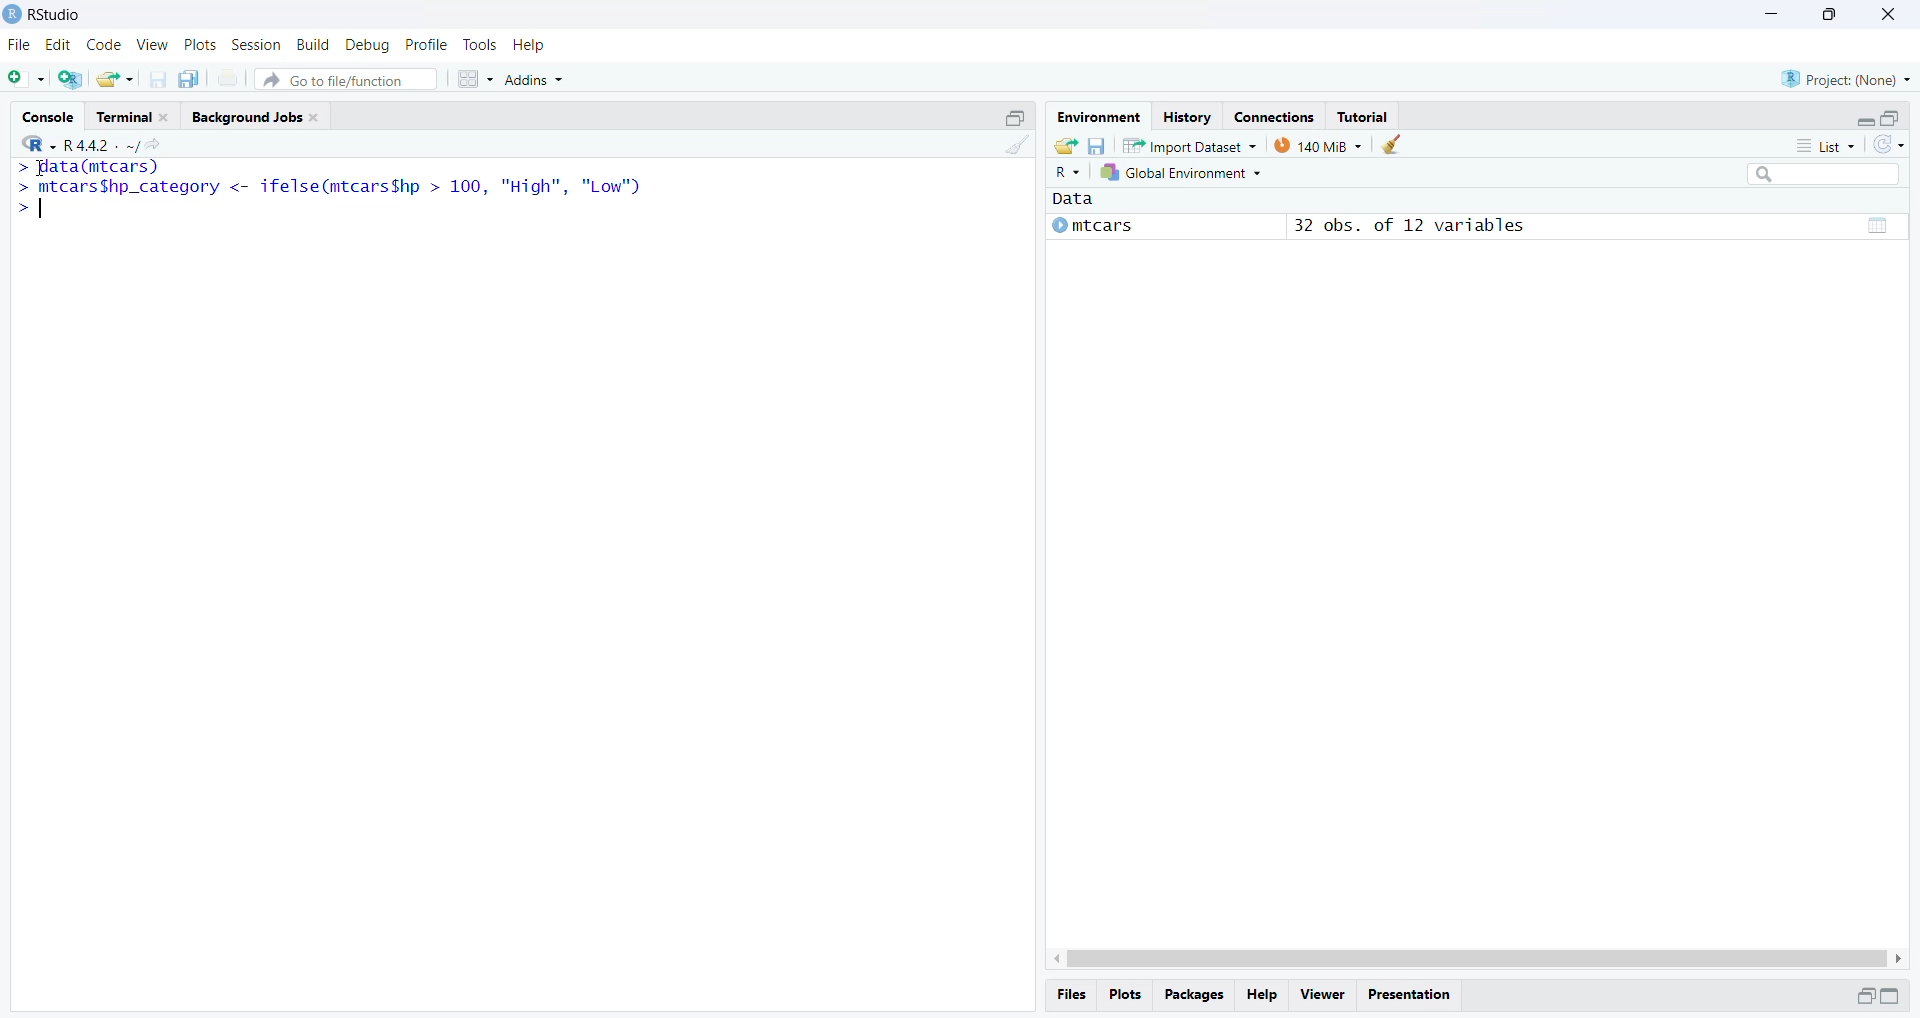  I want to click on Console, so click(51, 115).